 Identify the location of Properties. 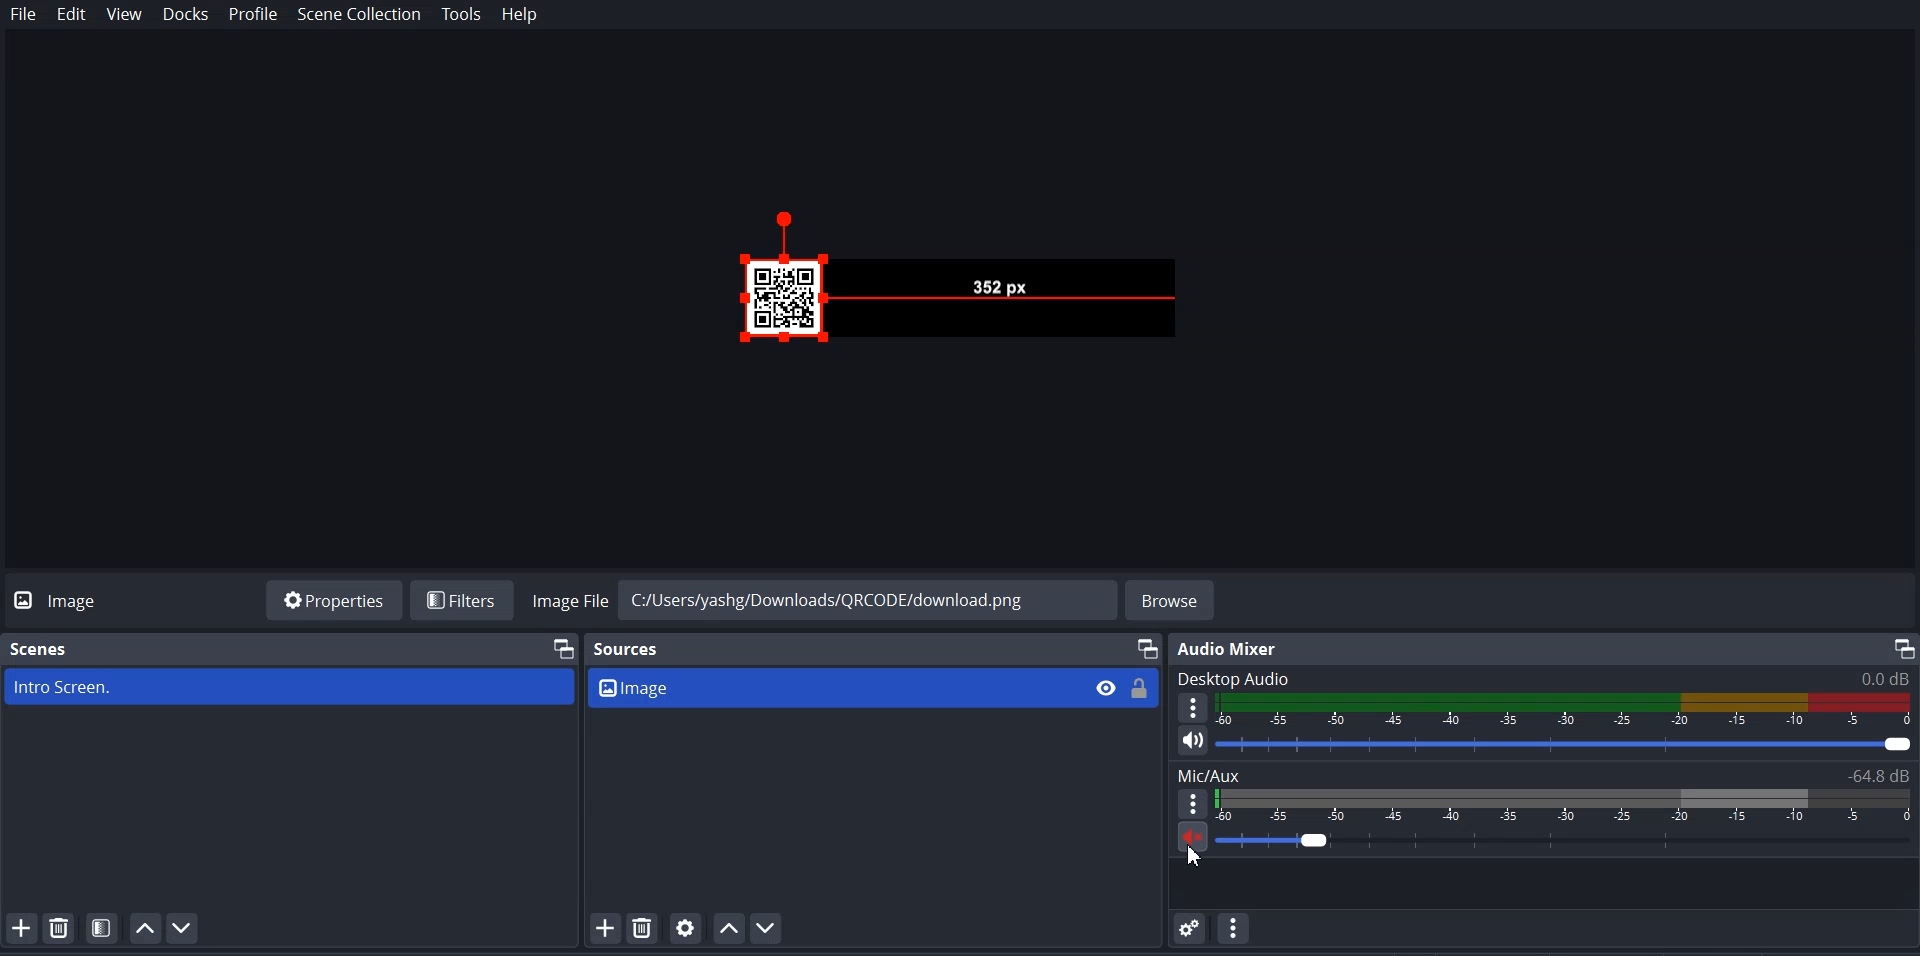
(333, 599).